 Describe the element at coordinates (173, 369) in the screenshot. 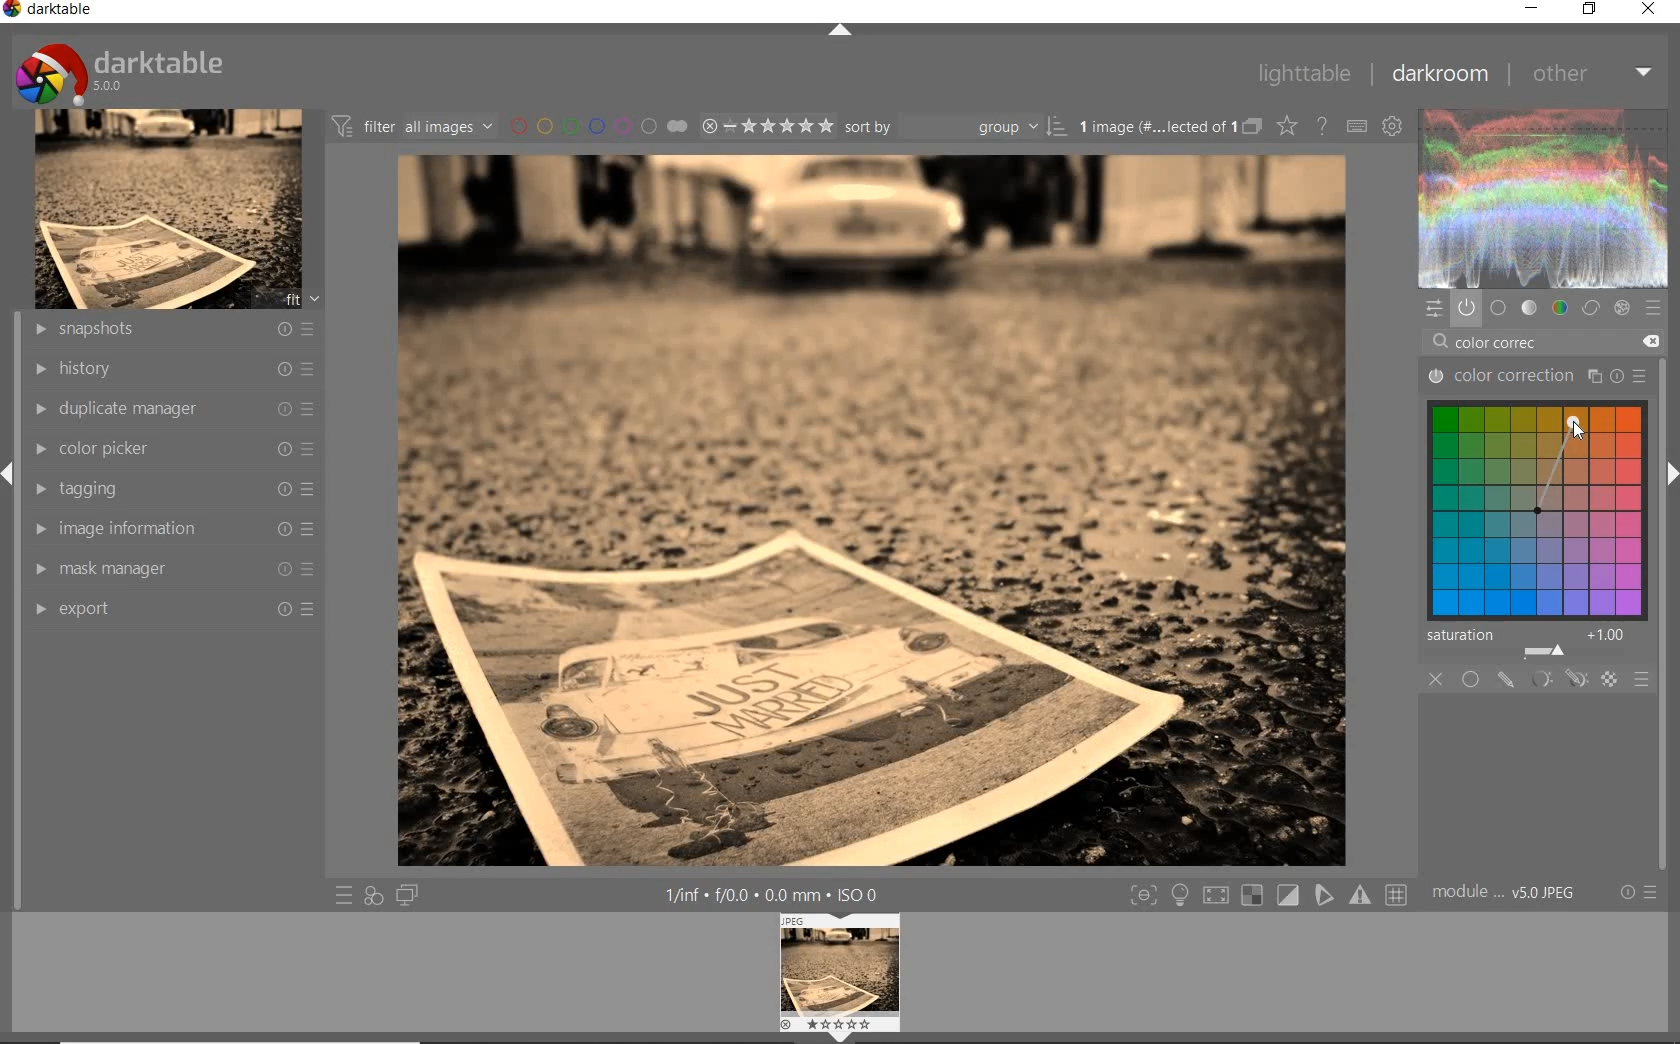

I see `history` at that location.